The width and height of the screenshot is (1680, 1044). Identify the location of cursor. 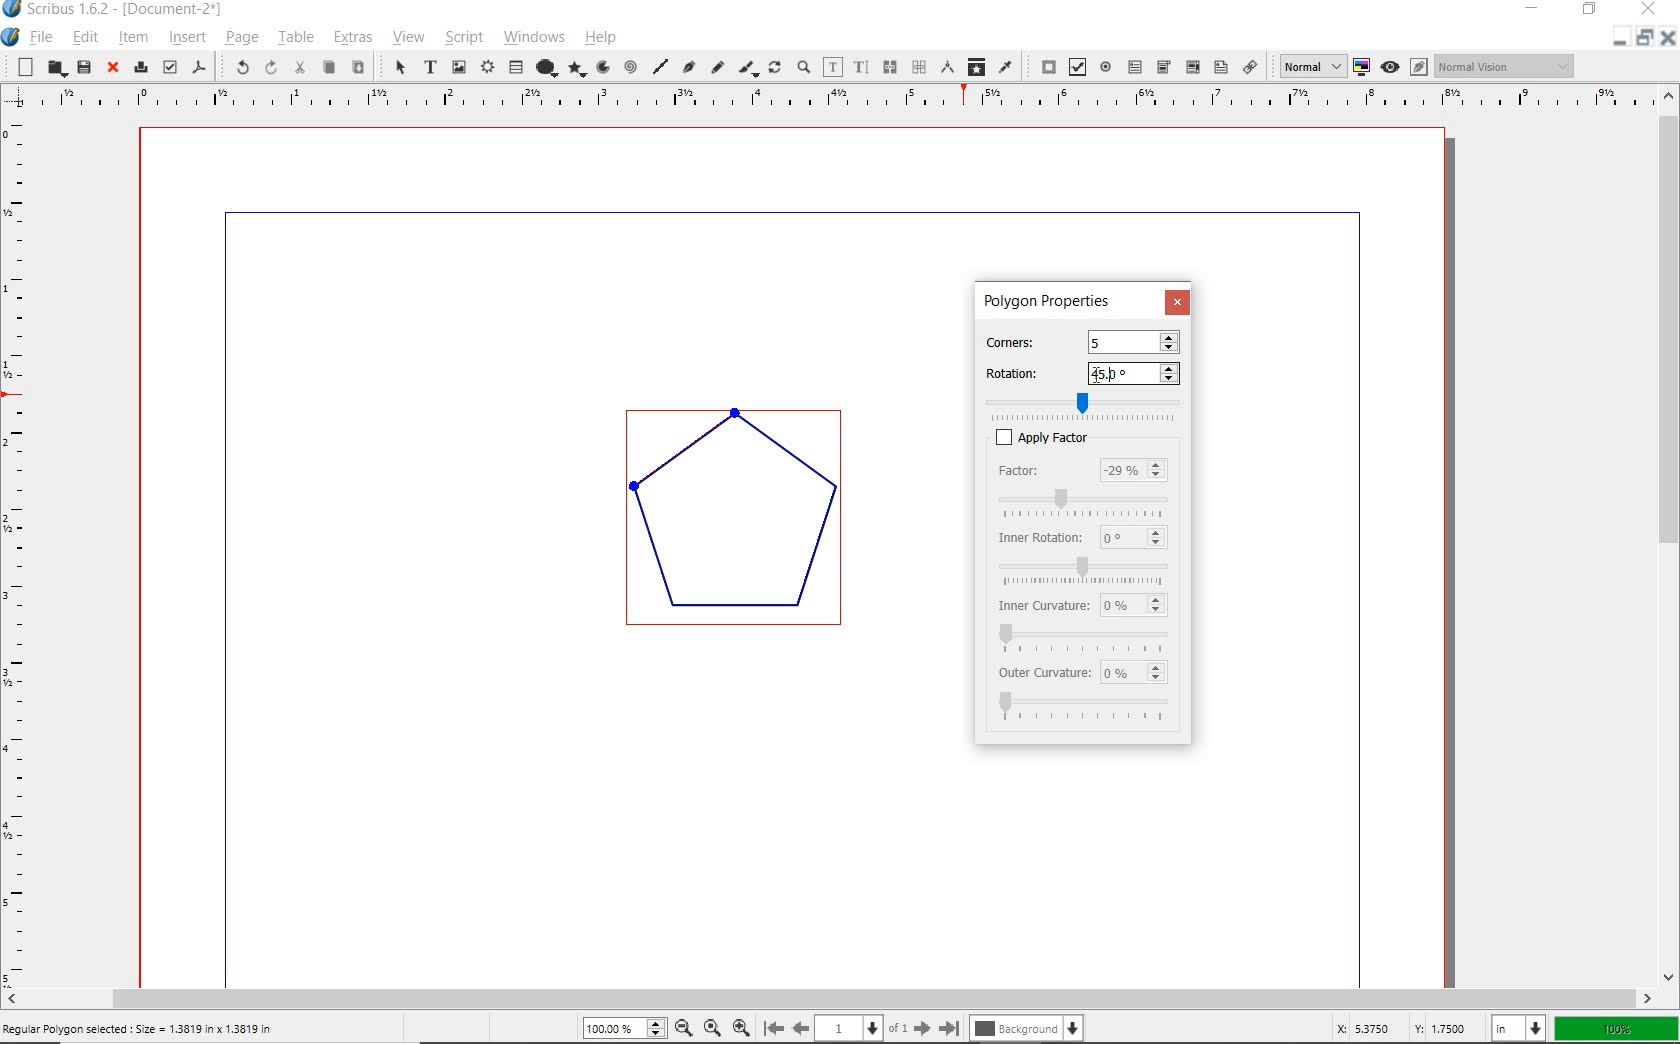
(1113, 374).